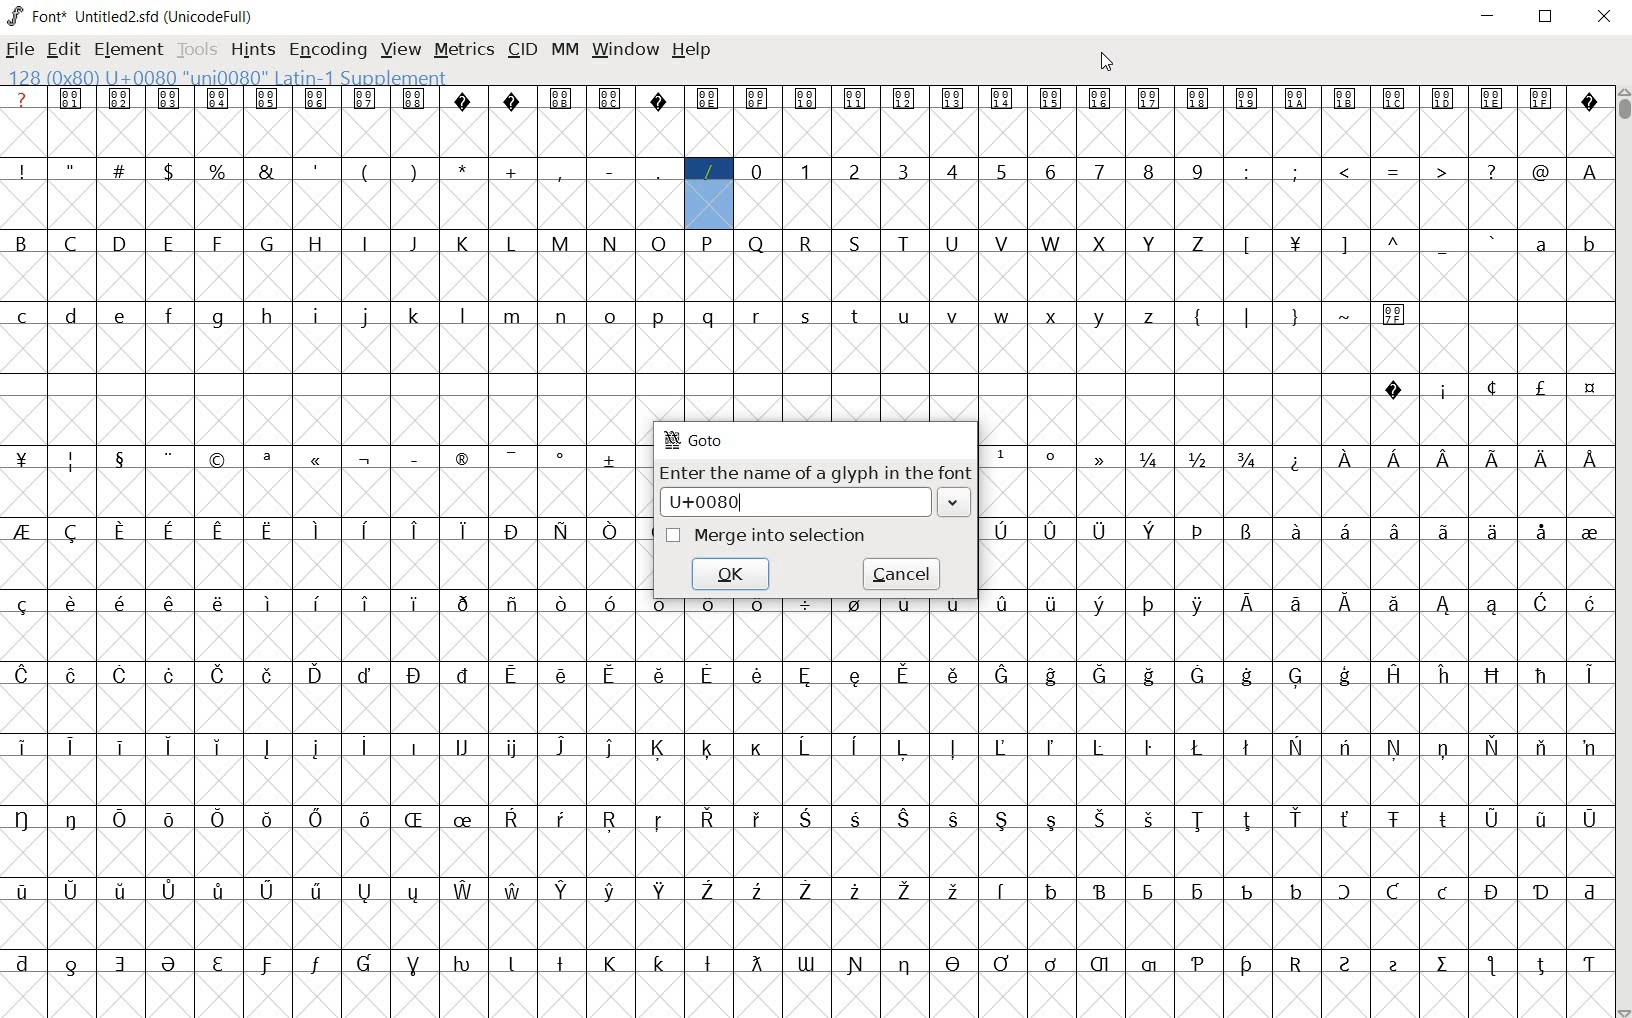  Describe the element at coordinates (317, 170) in the screenshot. I see `glyph` at that location.